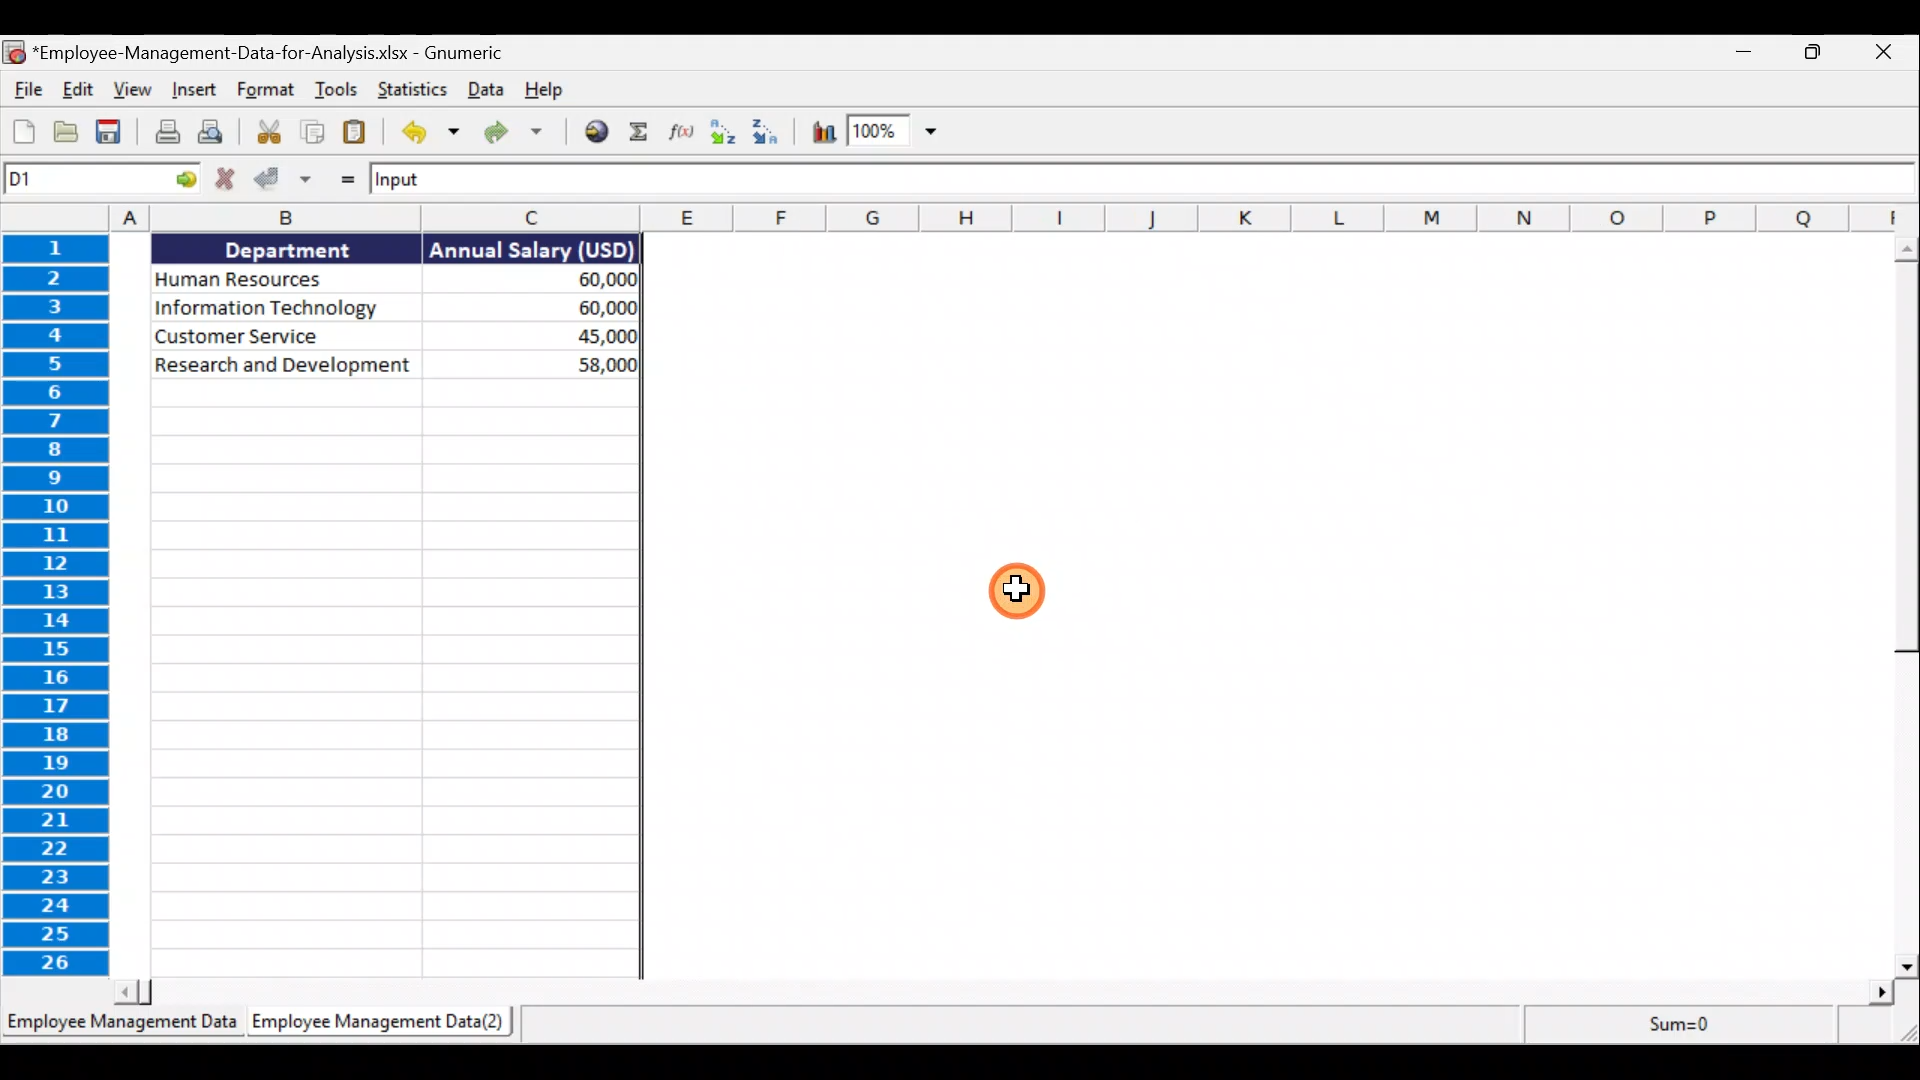 The height and width of the screenshot is (1080, 1920). Describe the element at coordinates (23, 134) in the screenshot. I see `Create a new workbook` at that location.